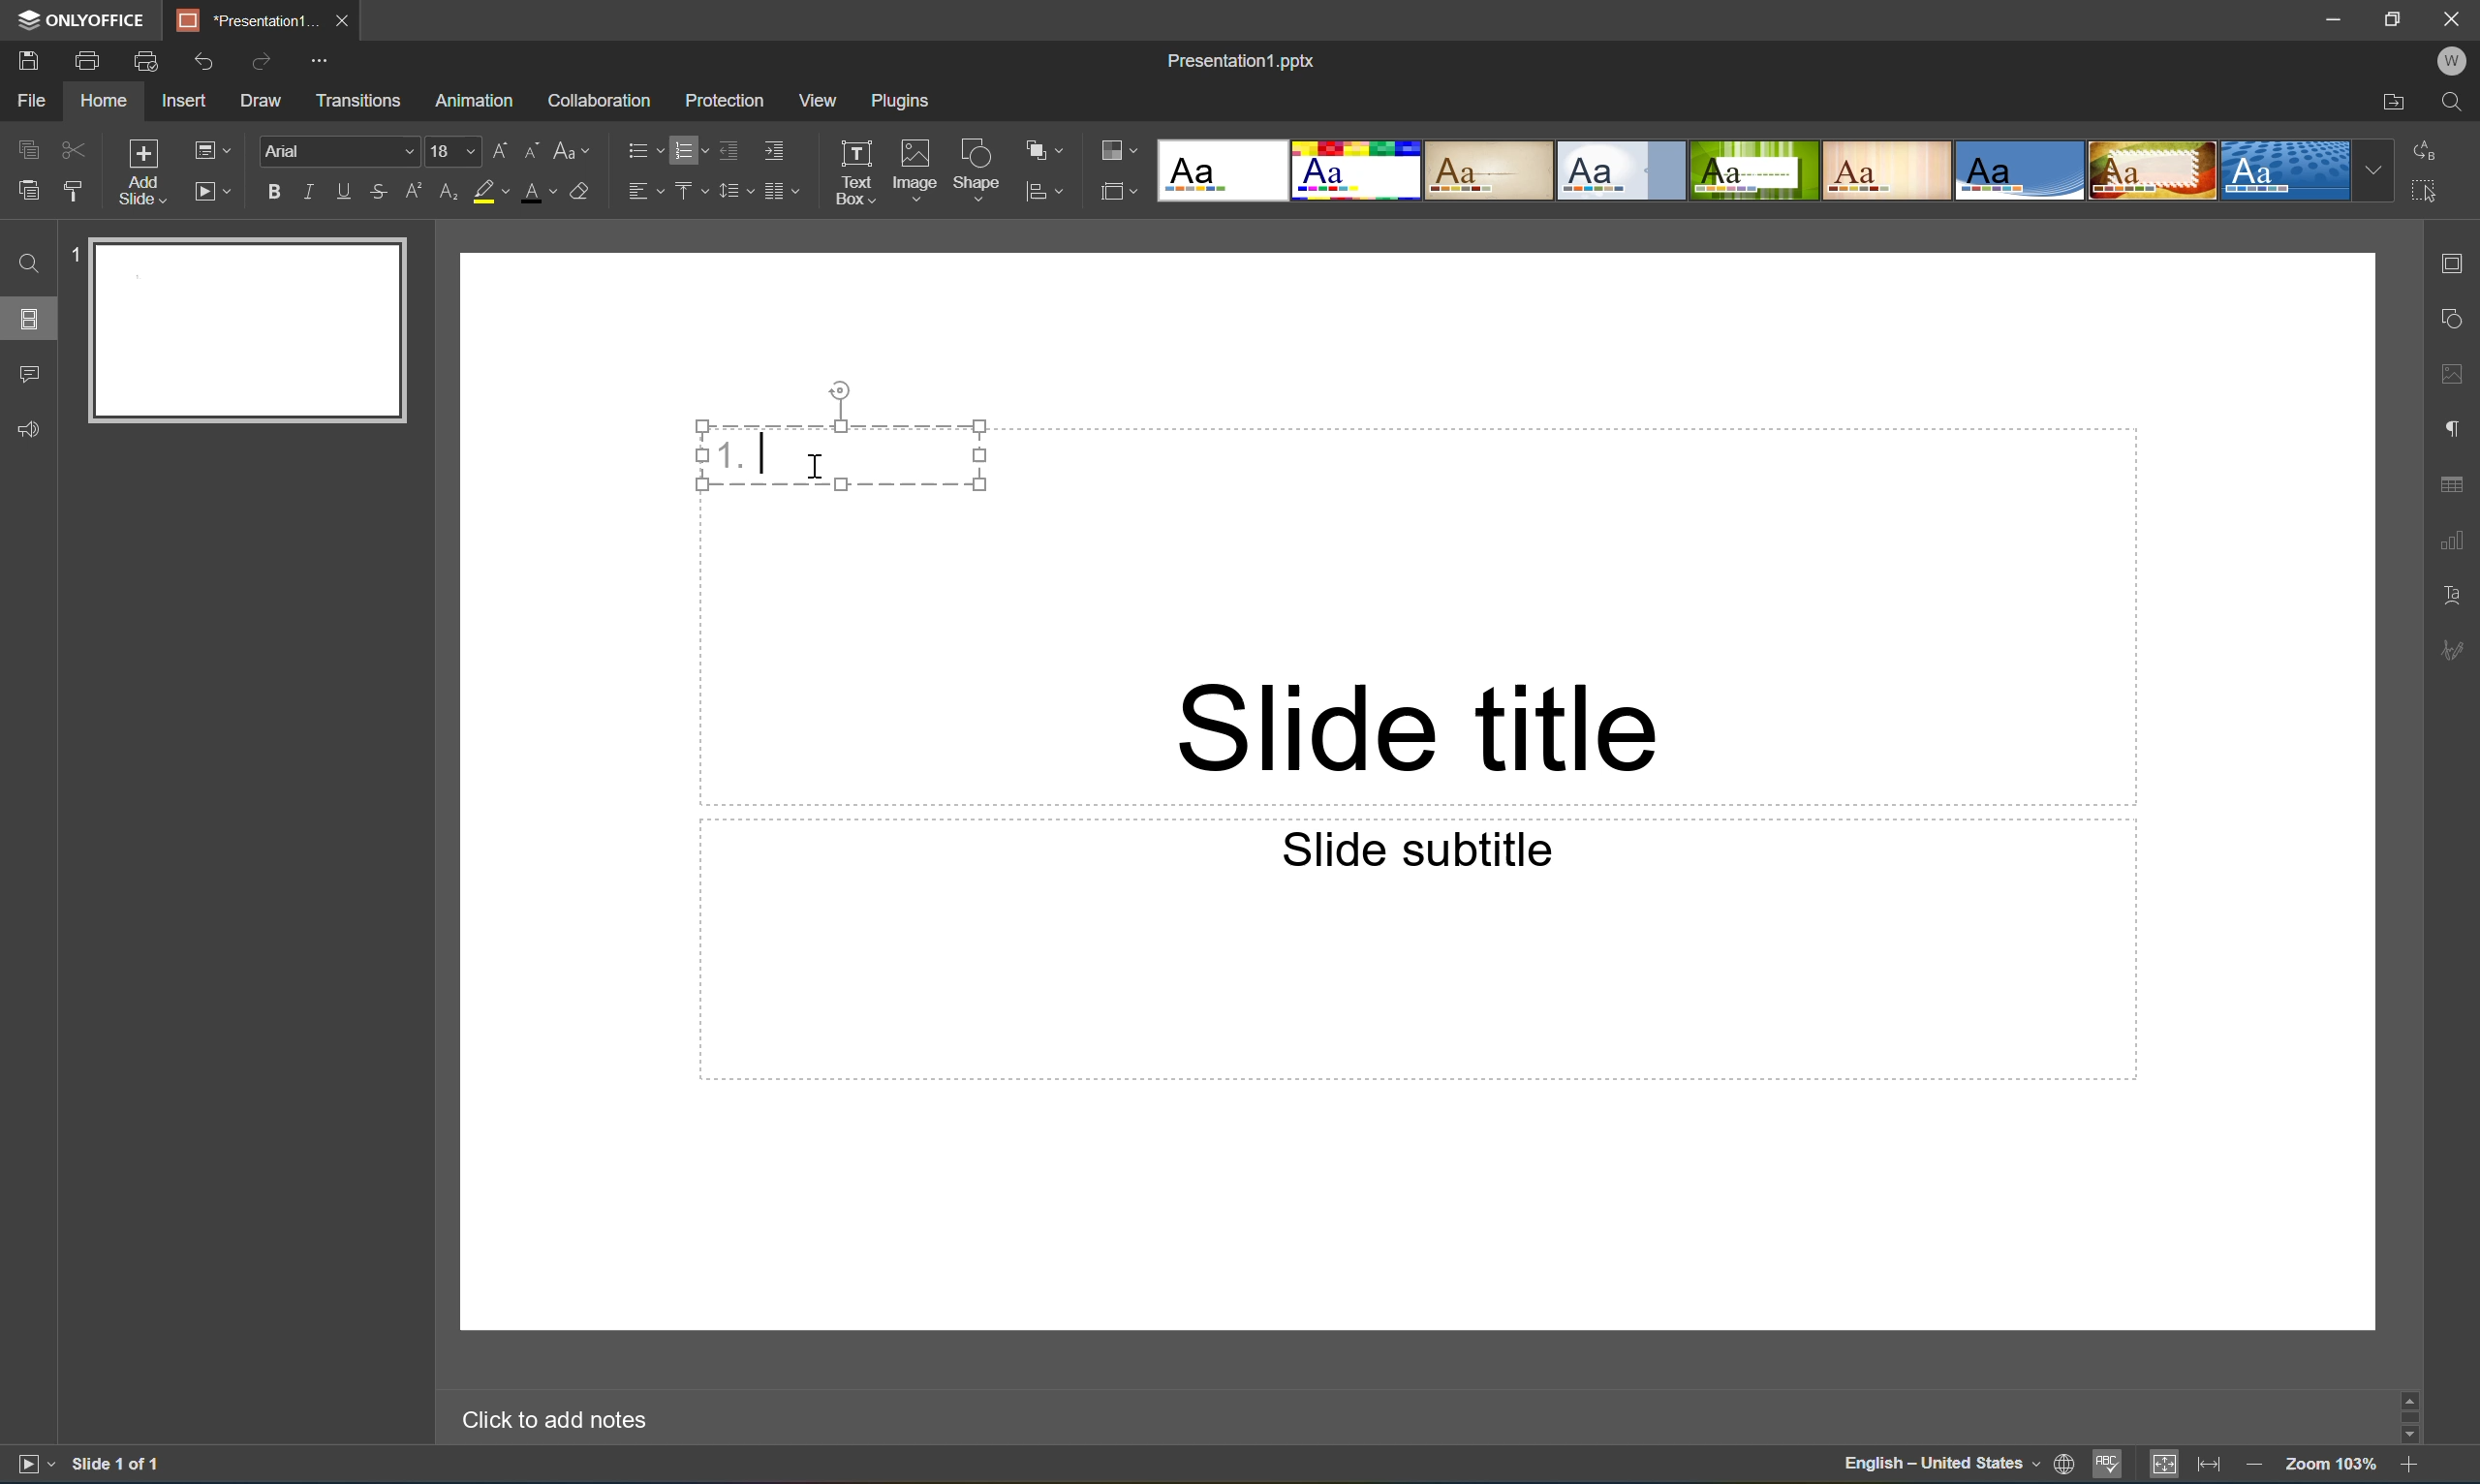 This screenshot has width=2480, height=1484. I want to click on Save, so click(25, 59).